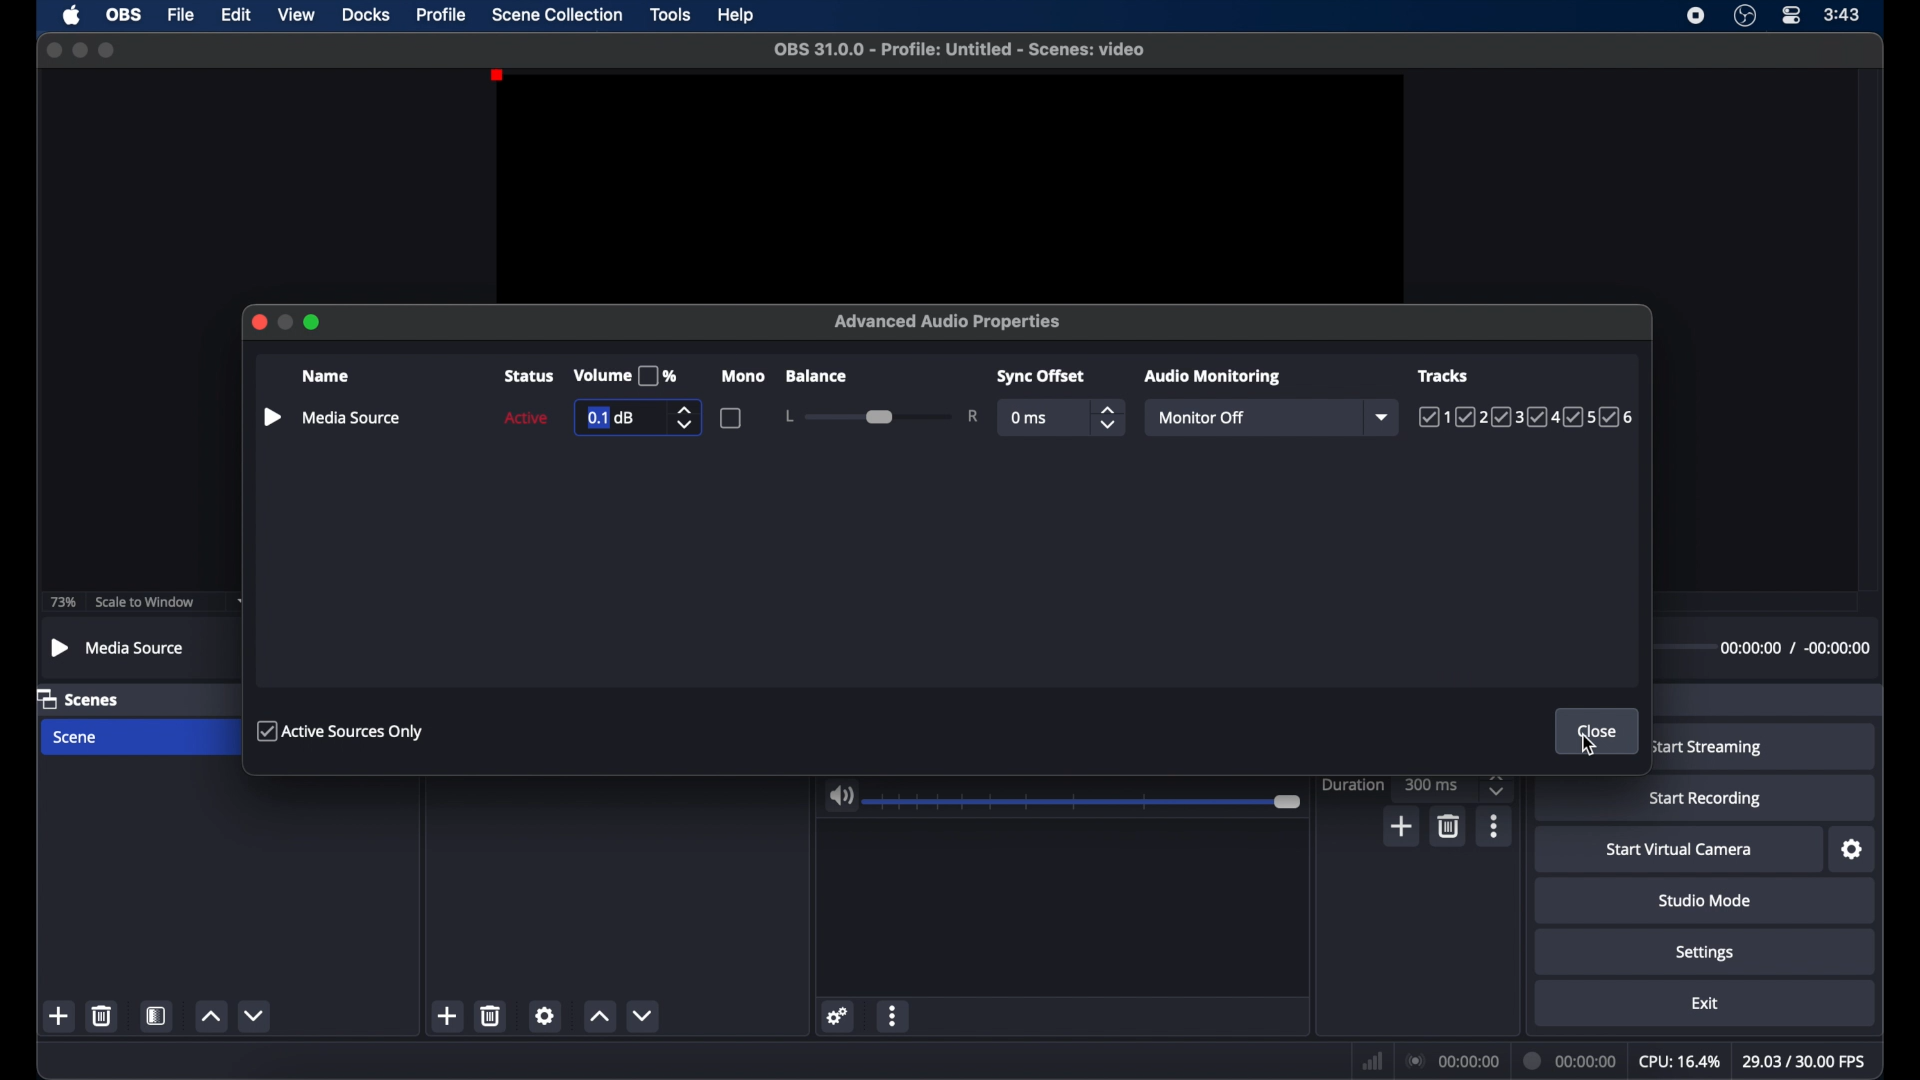  I want to click on delete, so click(492, 1015).